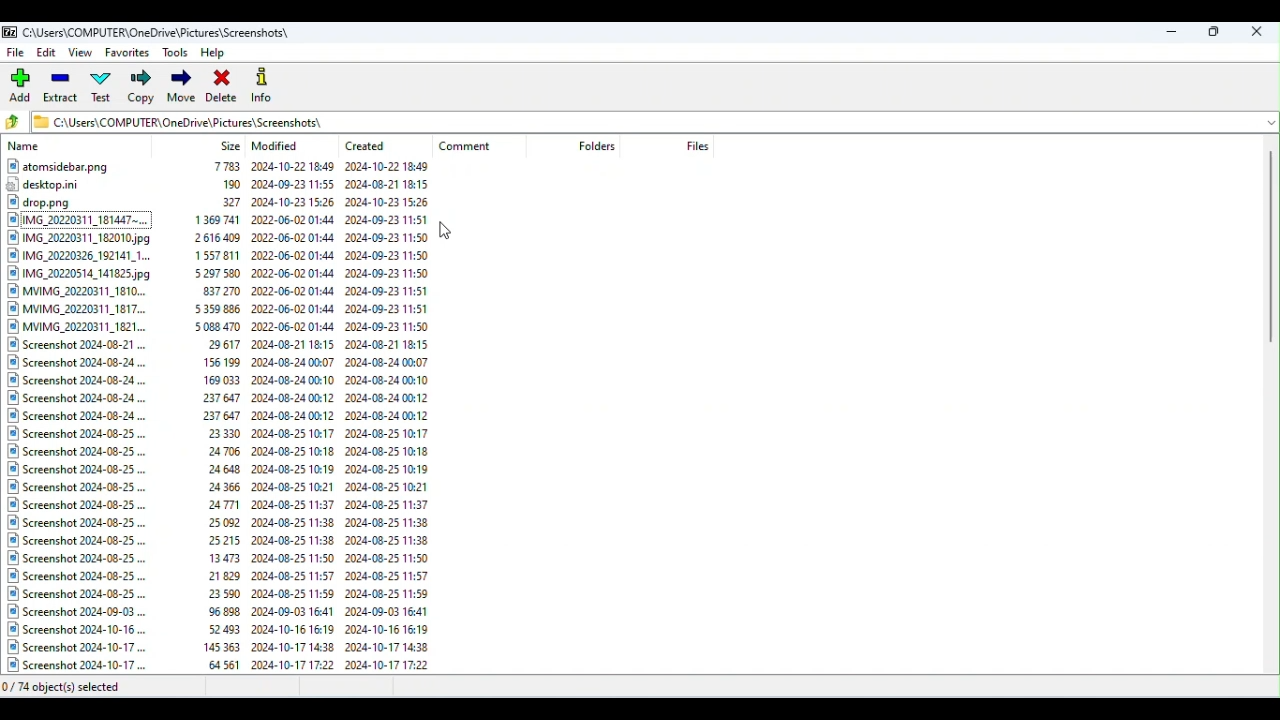 The width and height of the screenshot is (1280, 720). Describe the element at coordinates (16, 123) in the screenshot. I see `Go back` at that location.